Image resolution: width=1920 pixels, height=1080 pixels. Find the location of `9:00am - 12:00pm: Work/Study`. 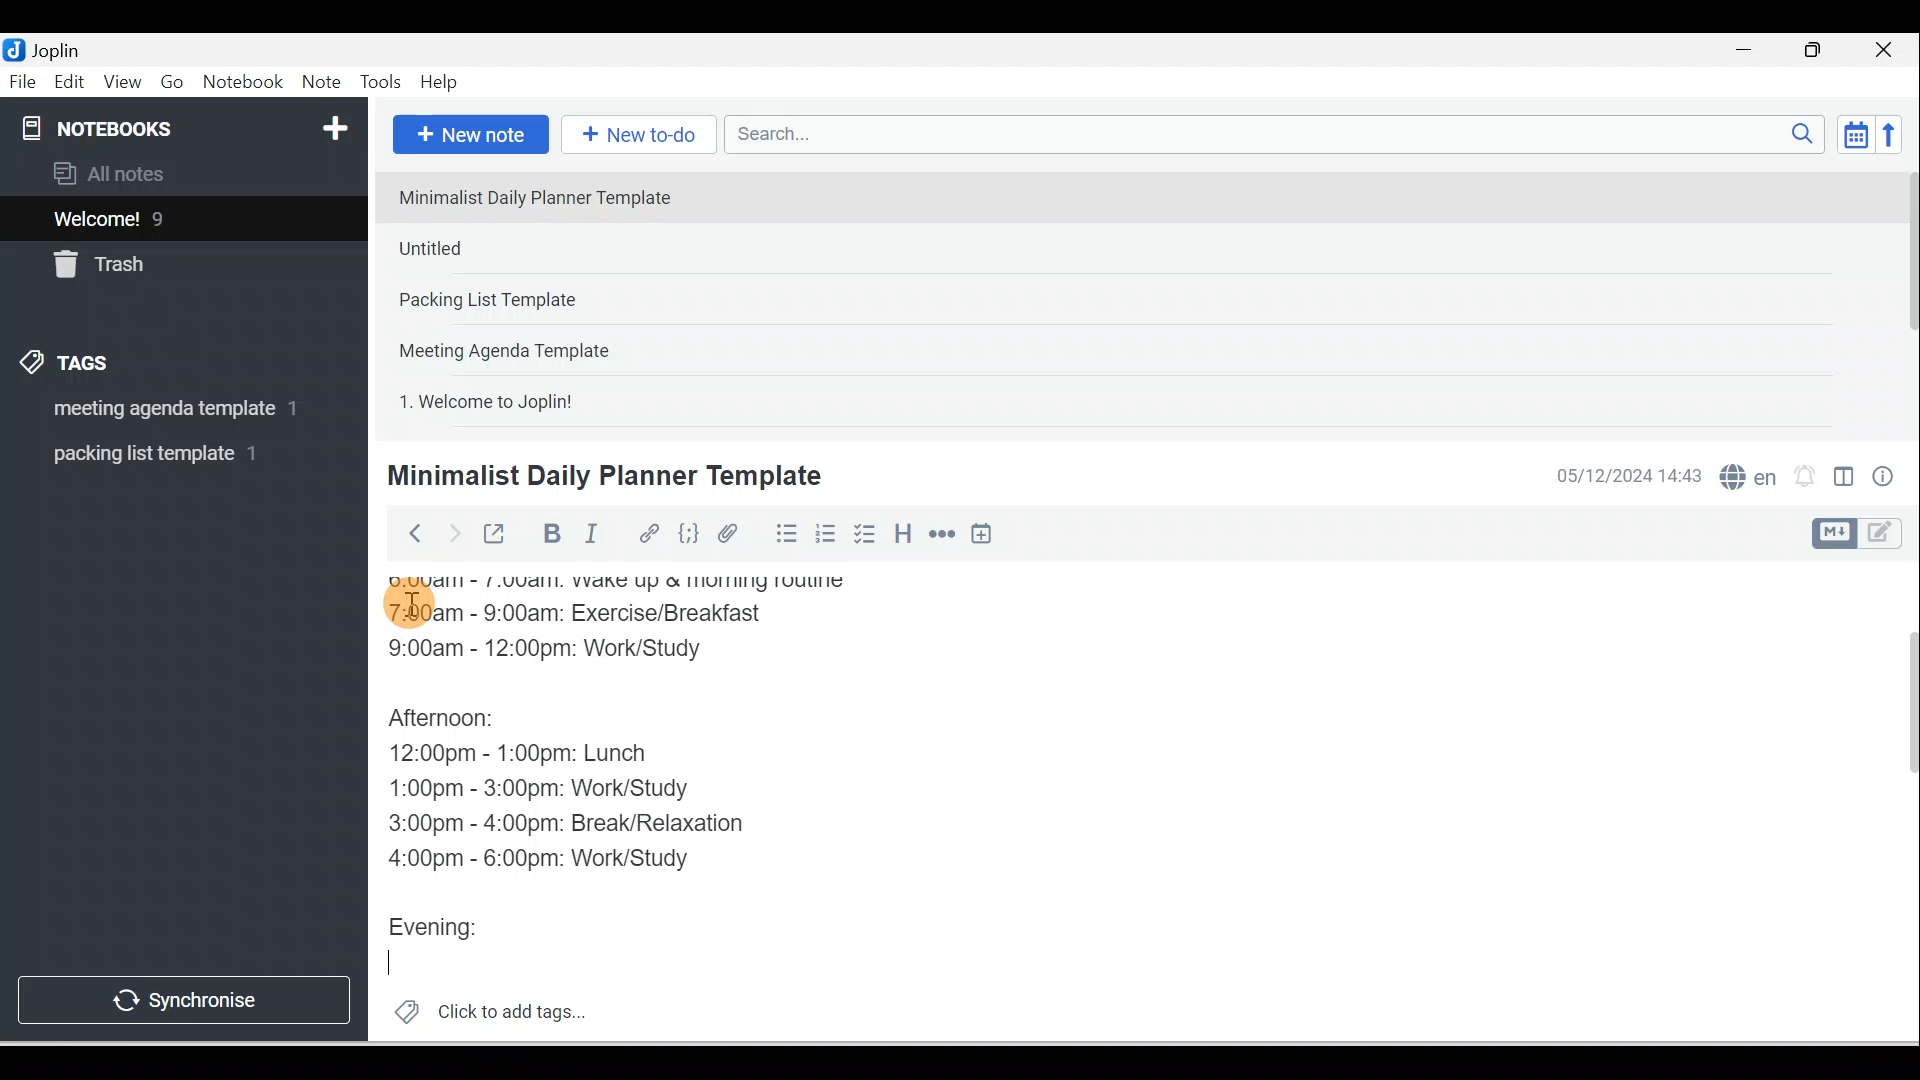

9:00am - 12:00pm: Work/Study is located at coordinates (567, 652).